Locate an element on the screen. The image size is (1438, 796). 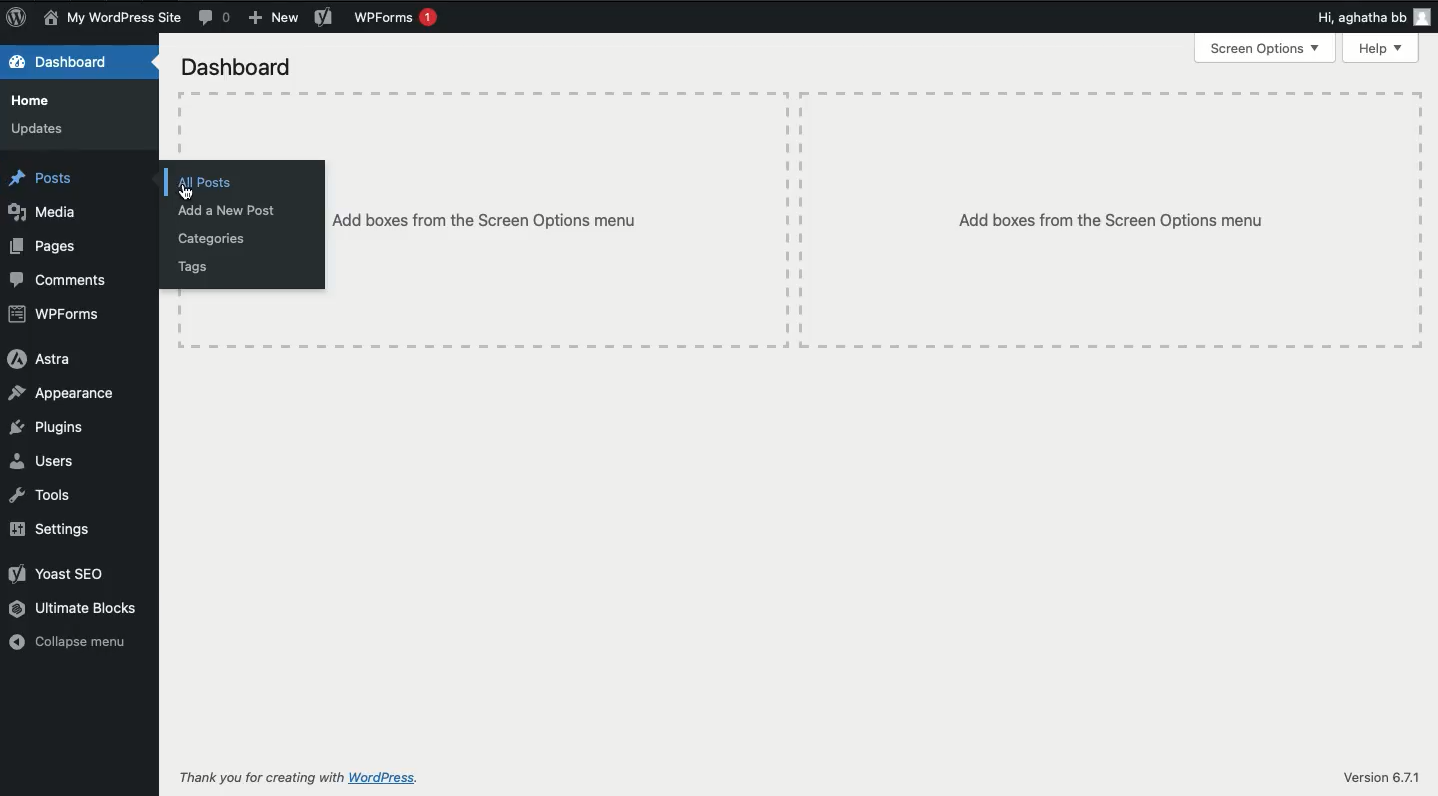
Tools  is located at coordinates (42, 497).